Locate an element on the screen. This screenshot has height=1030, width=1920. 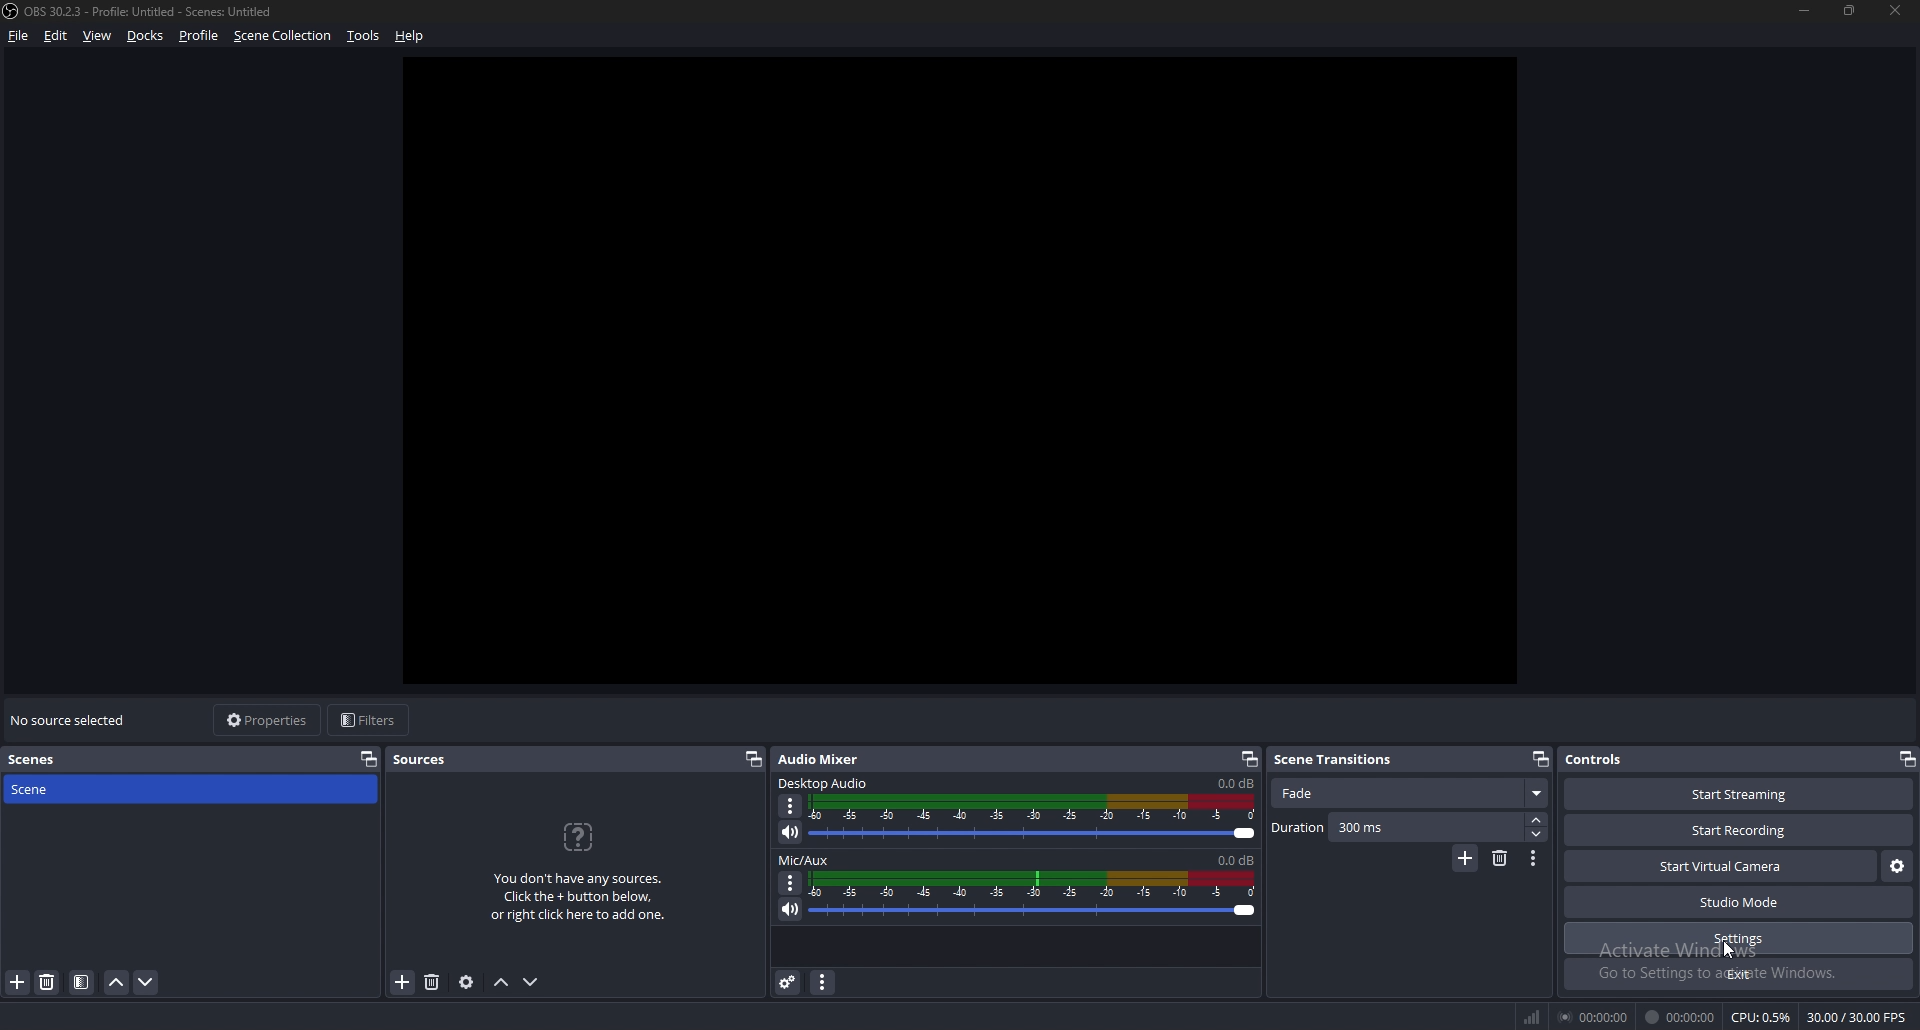
settings is located at coordinates (1738, 939).